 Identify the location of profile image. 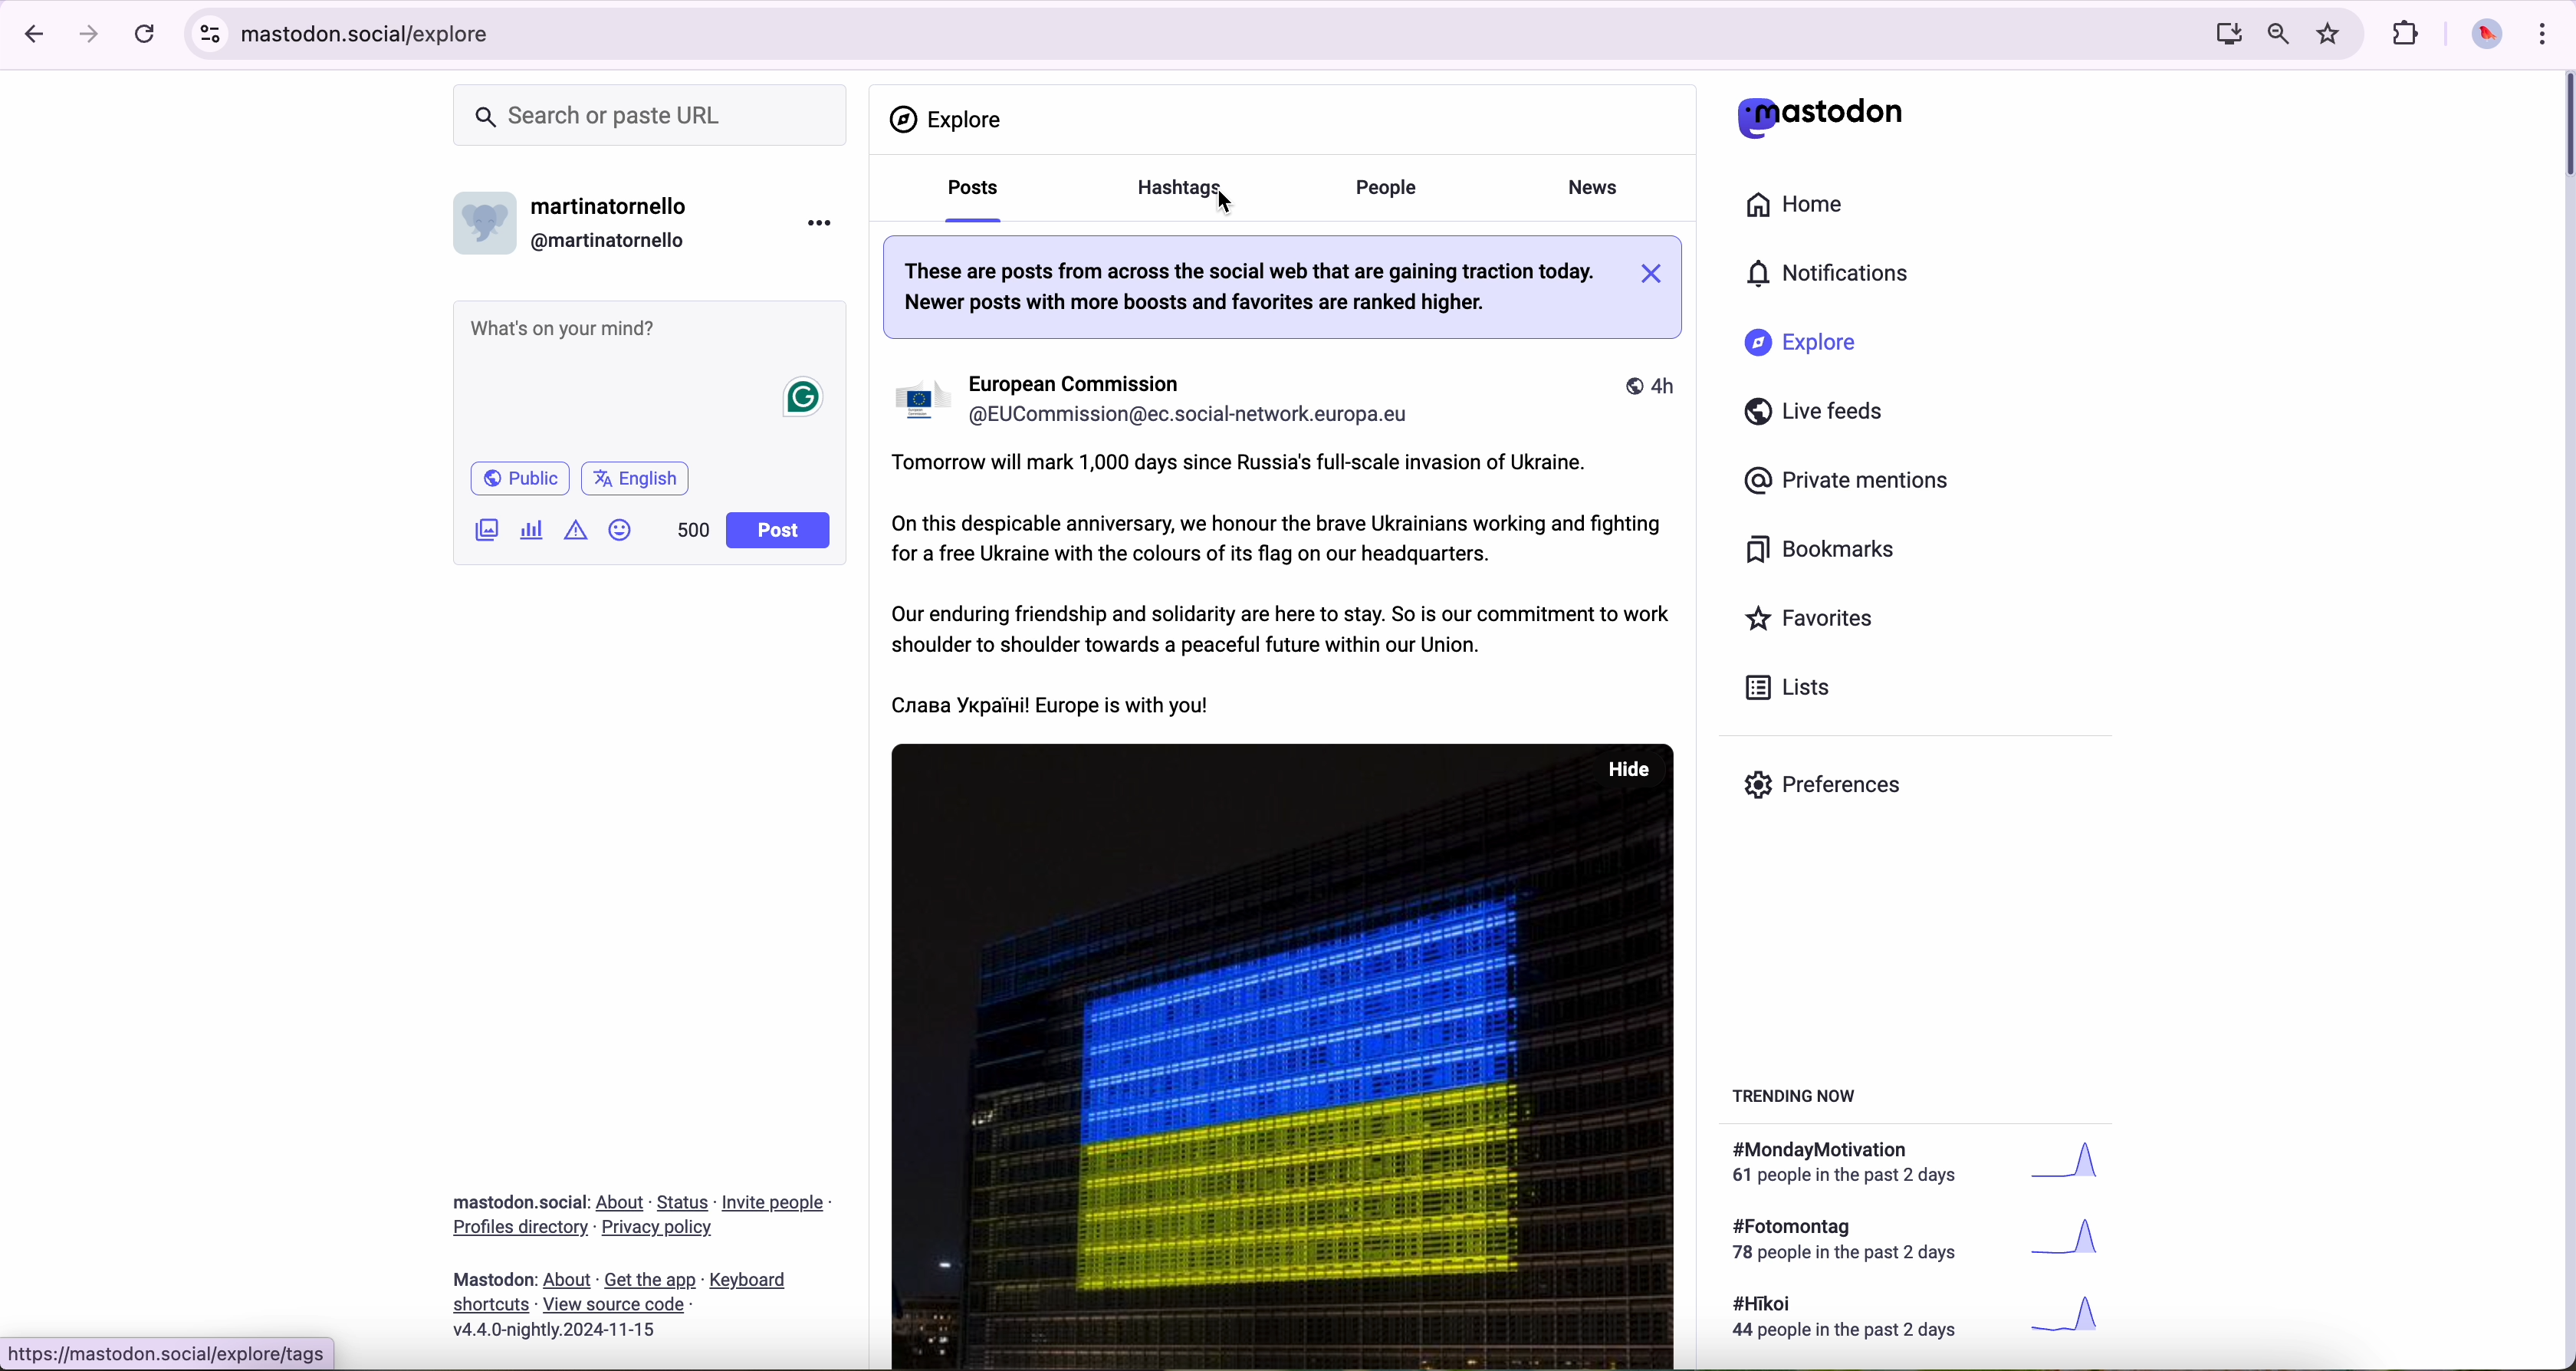
(921, 405).